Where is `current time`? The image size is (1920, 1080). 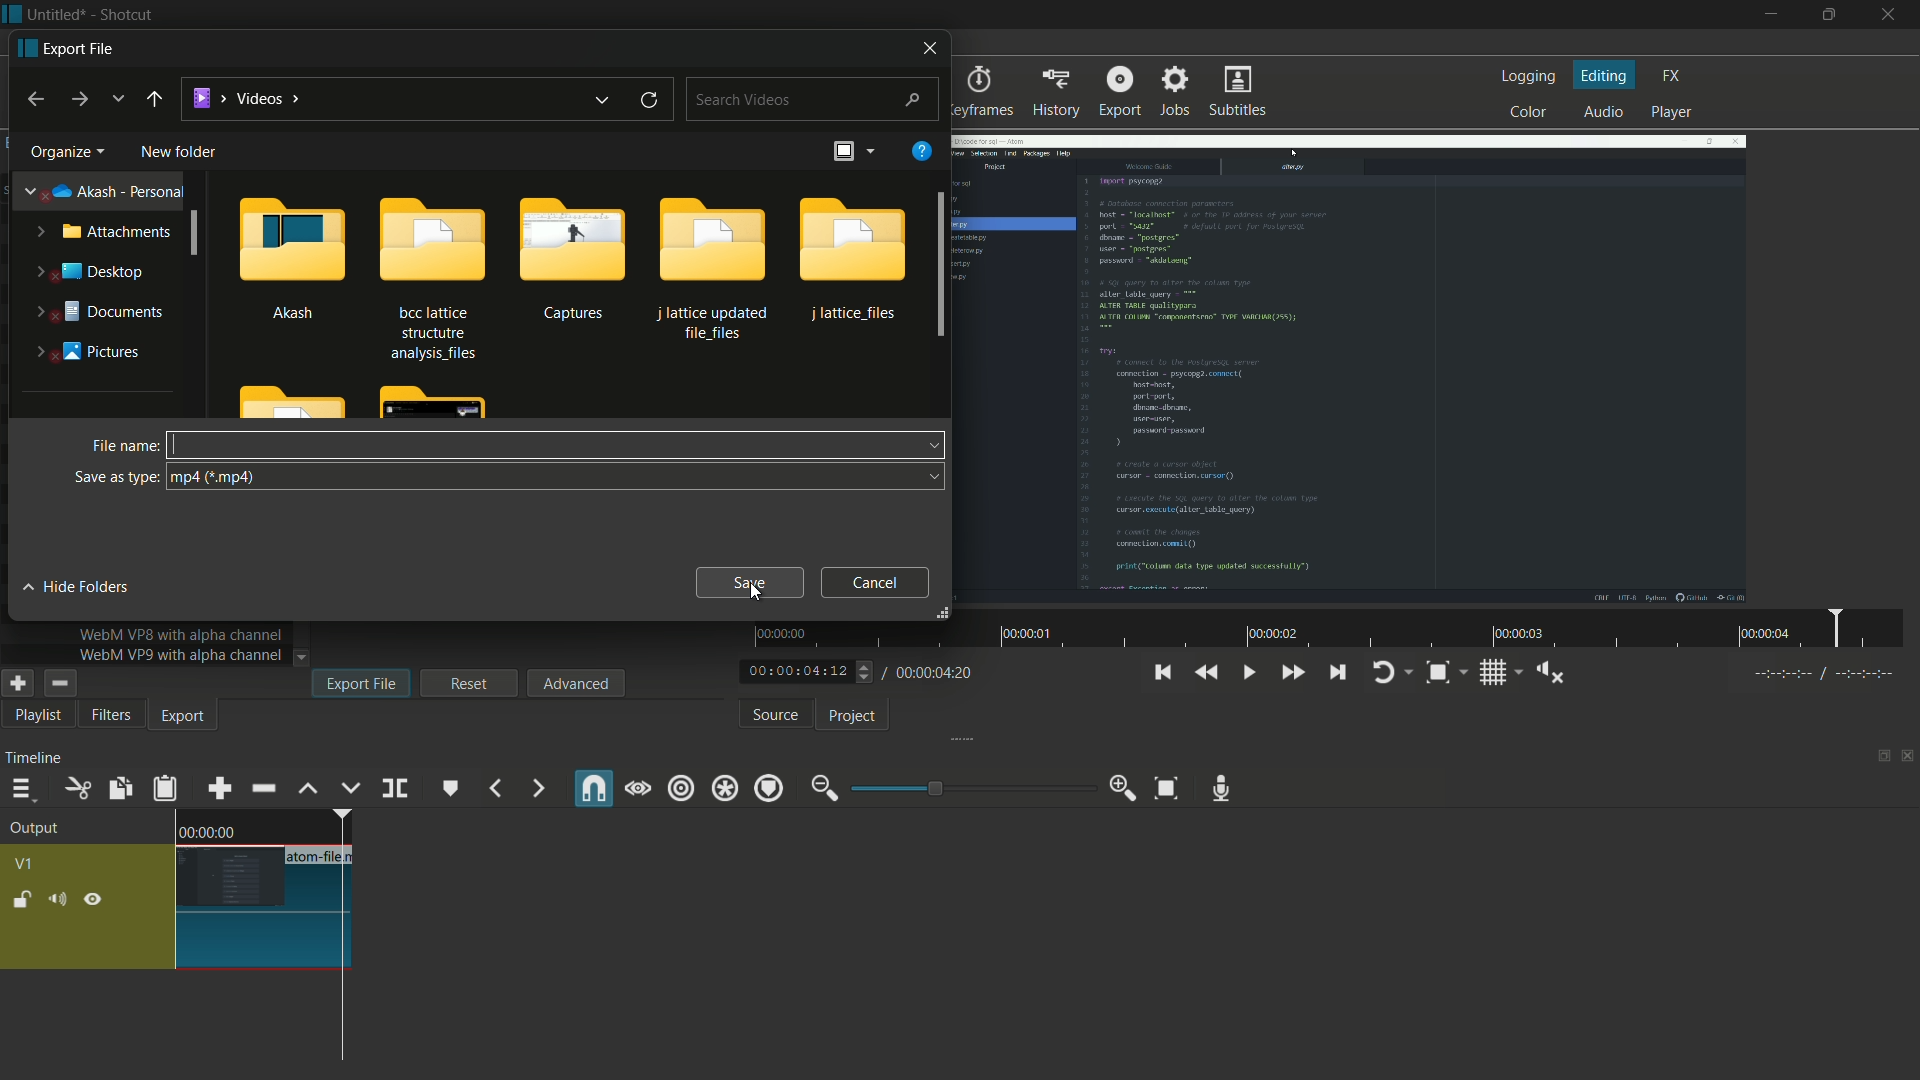
current time is located at coordinates (794, 671).